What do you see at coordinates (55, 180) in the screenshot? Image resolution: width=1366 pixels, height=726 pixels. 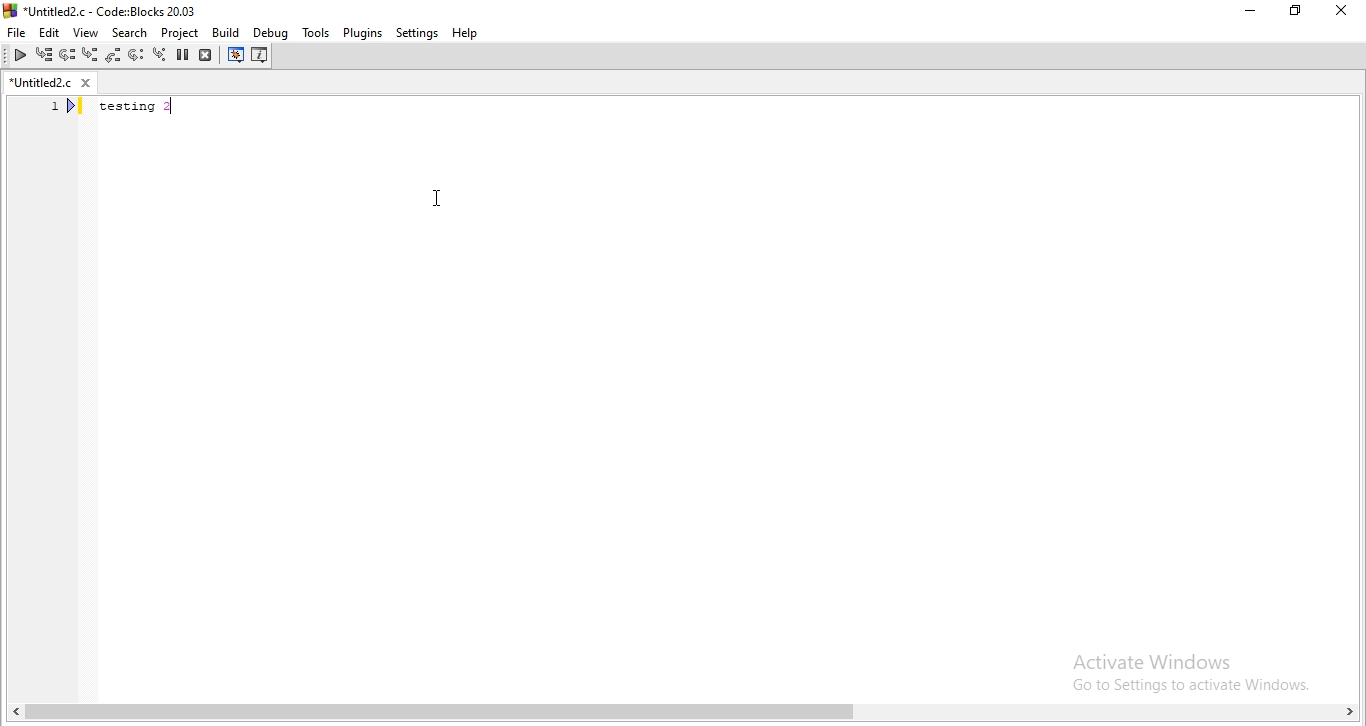 I see `line number` at bounding box center [55, 180].